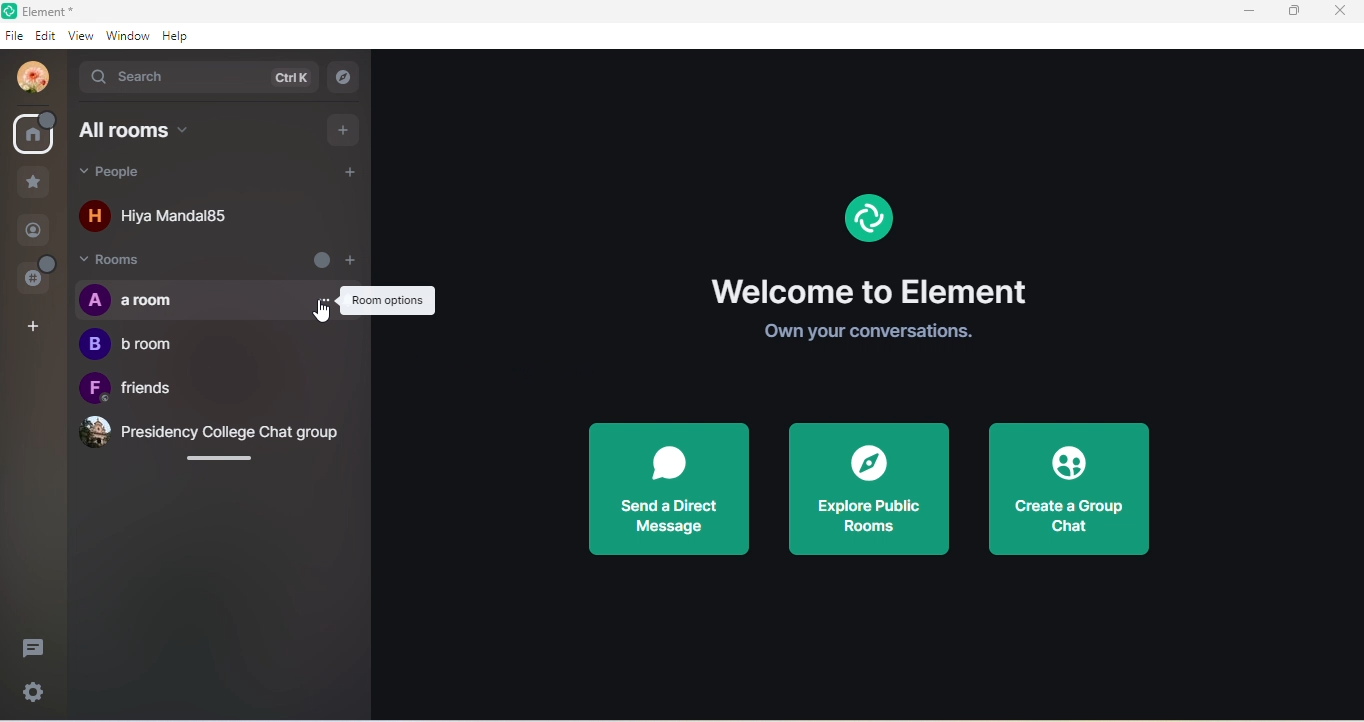 The width and height of the screenshot is (1364, 722). What do you see at coordinates (388, 301) in the screenshot?
I see `room options  ` at bounding box center [388, 301].